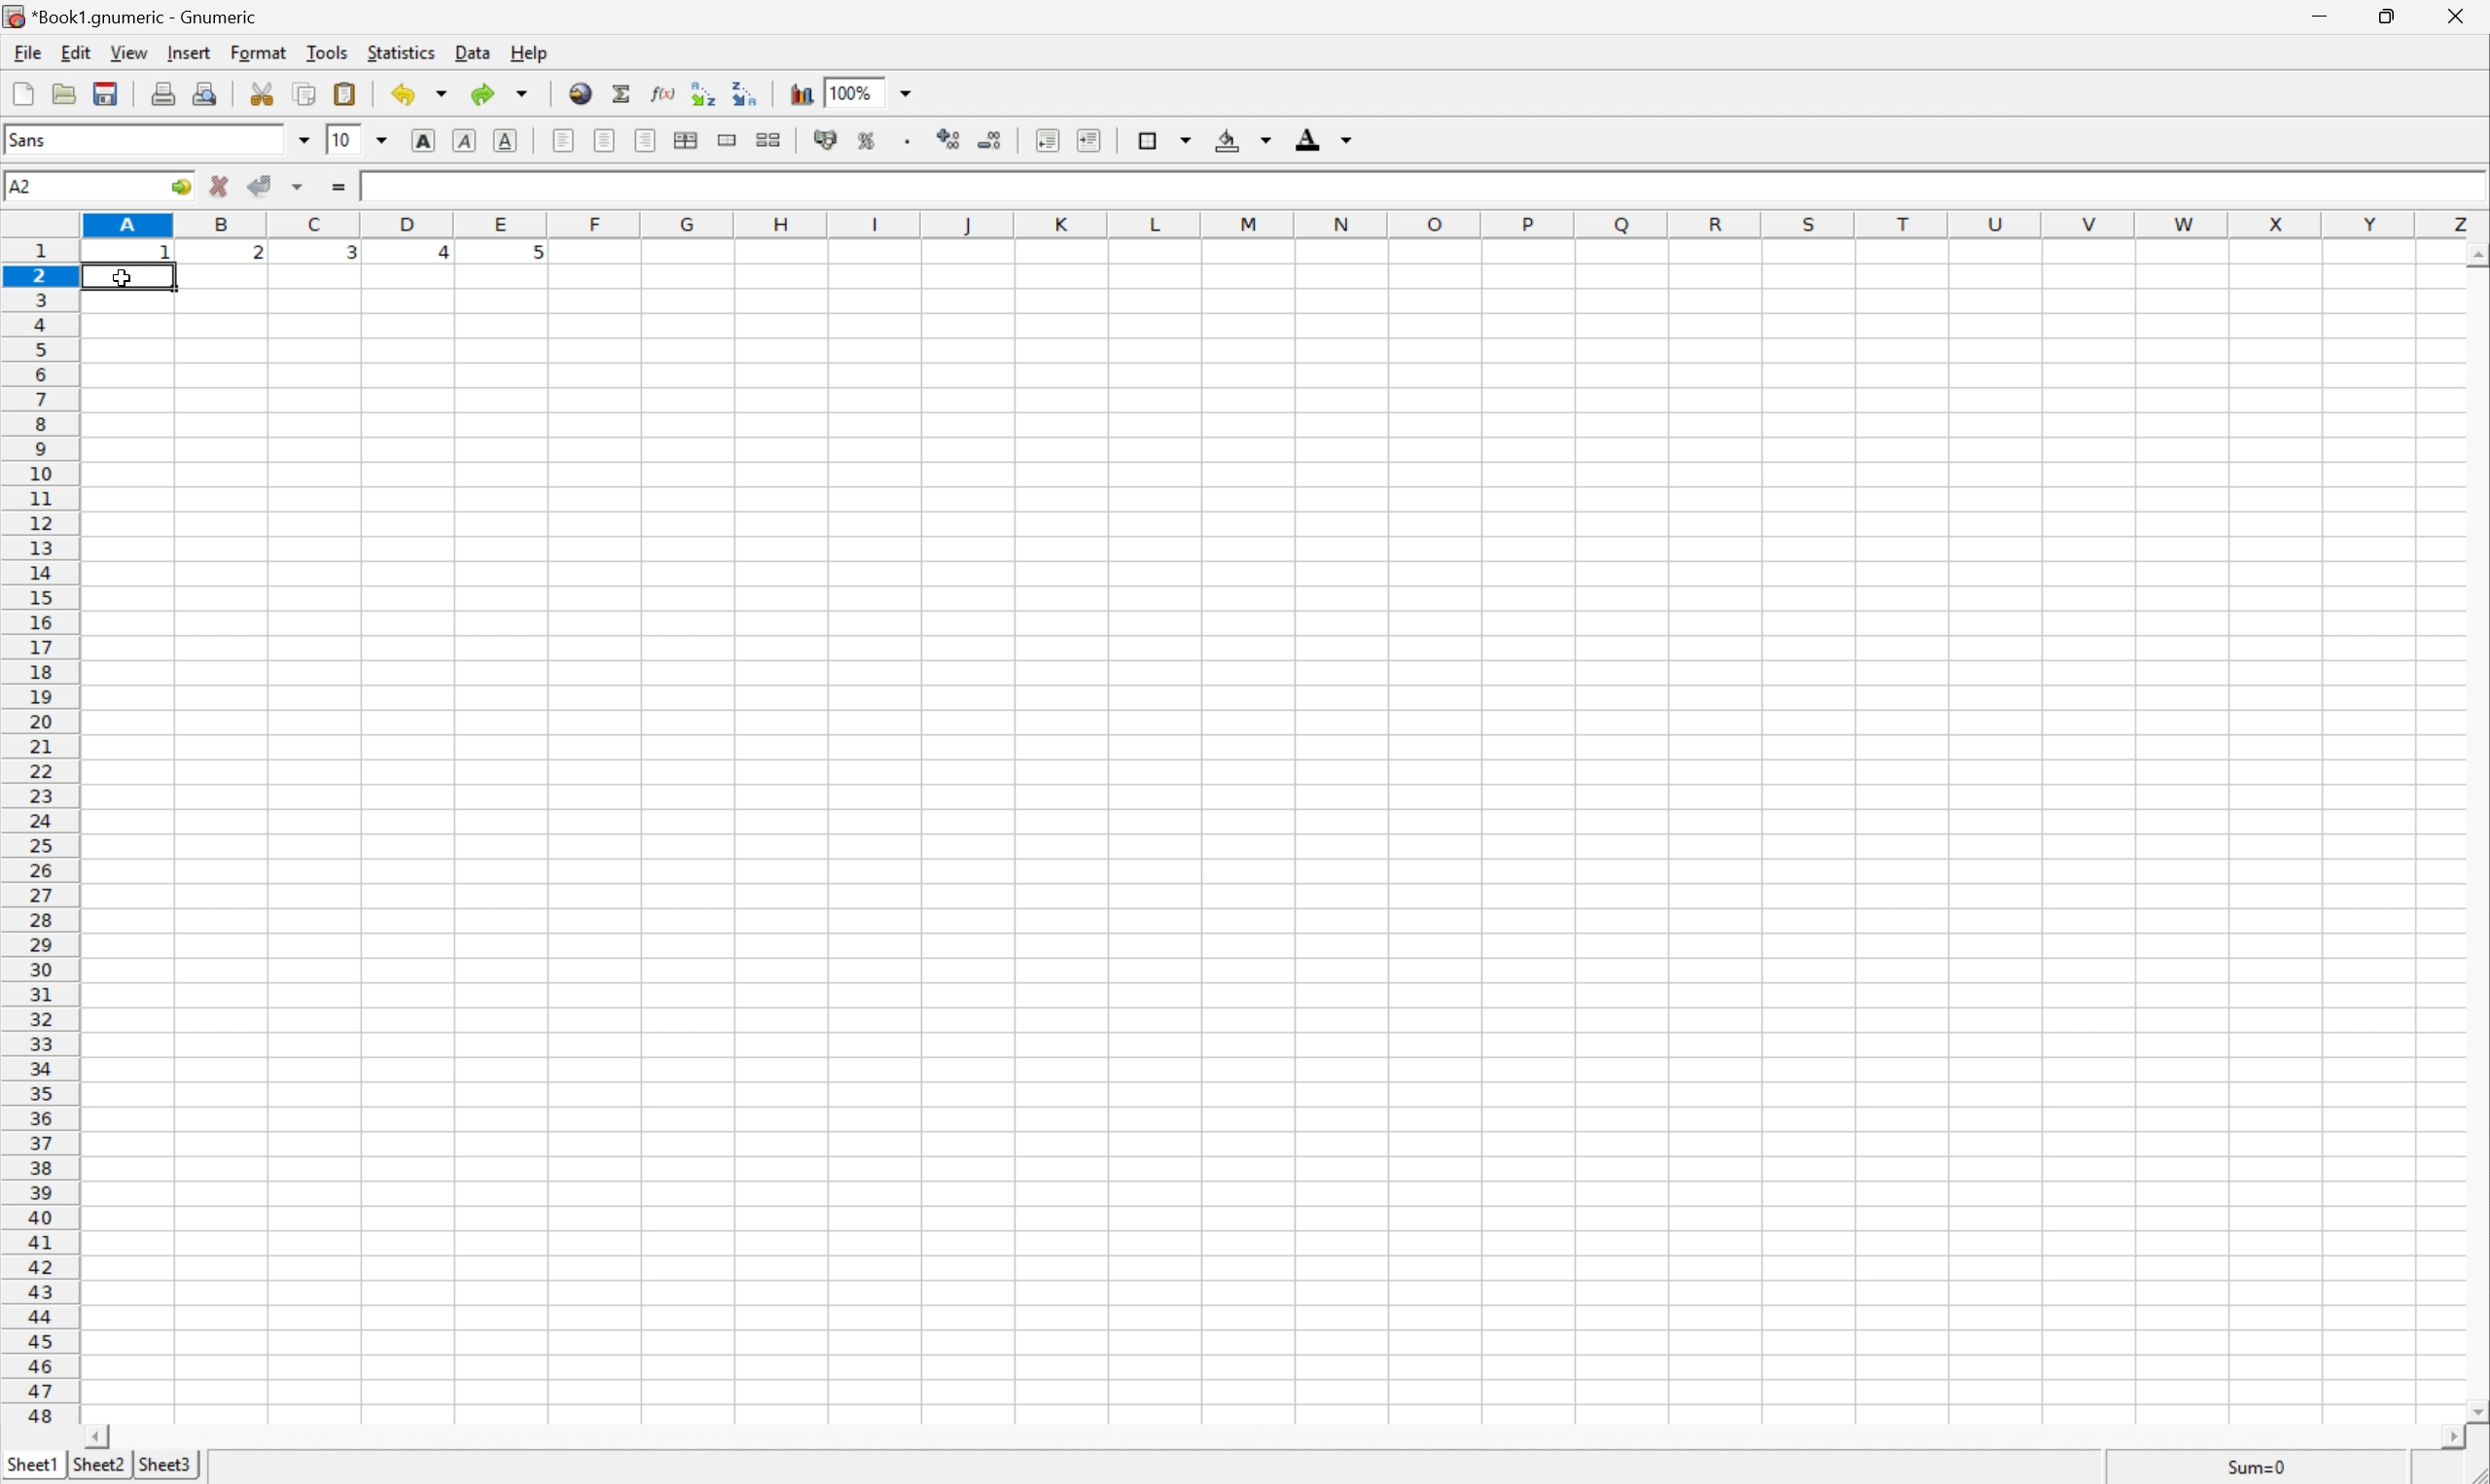 The image size is (2490, 1484). Describe the element at coordinates (525, 51) in the screenshot. I see `help` at that location.